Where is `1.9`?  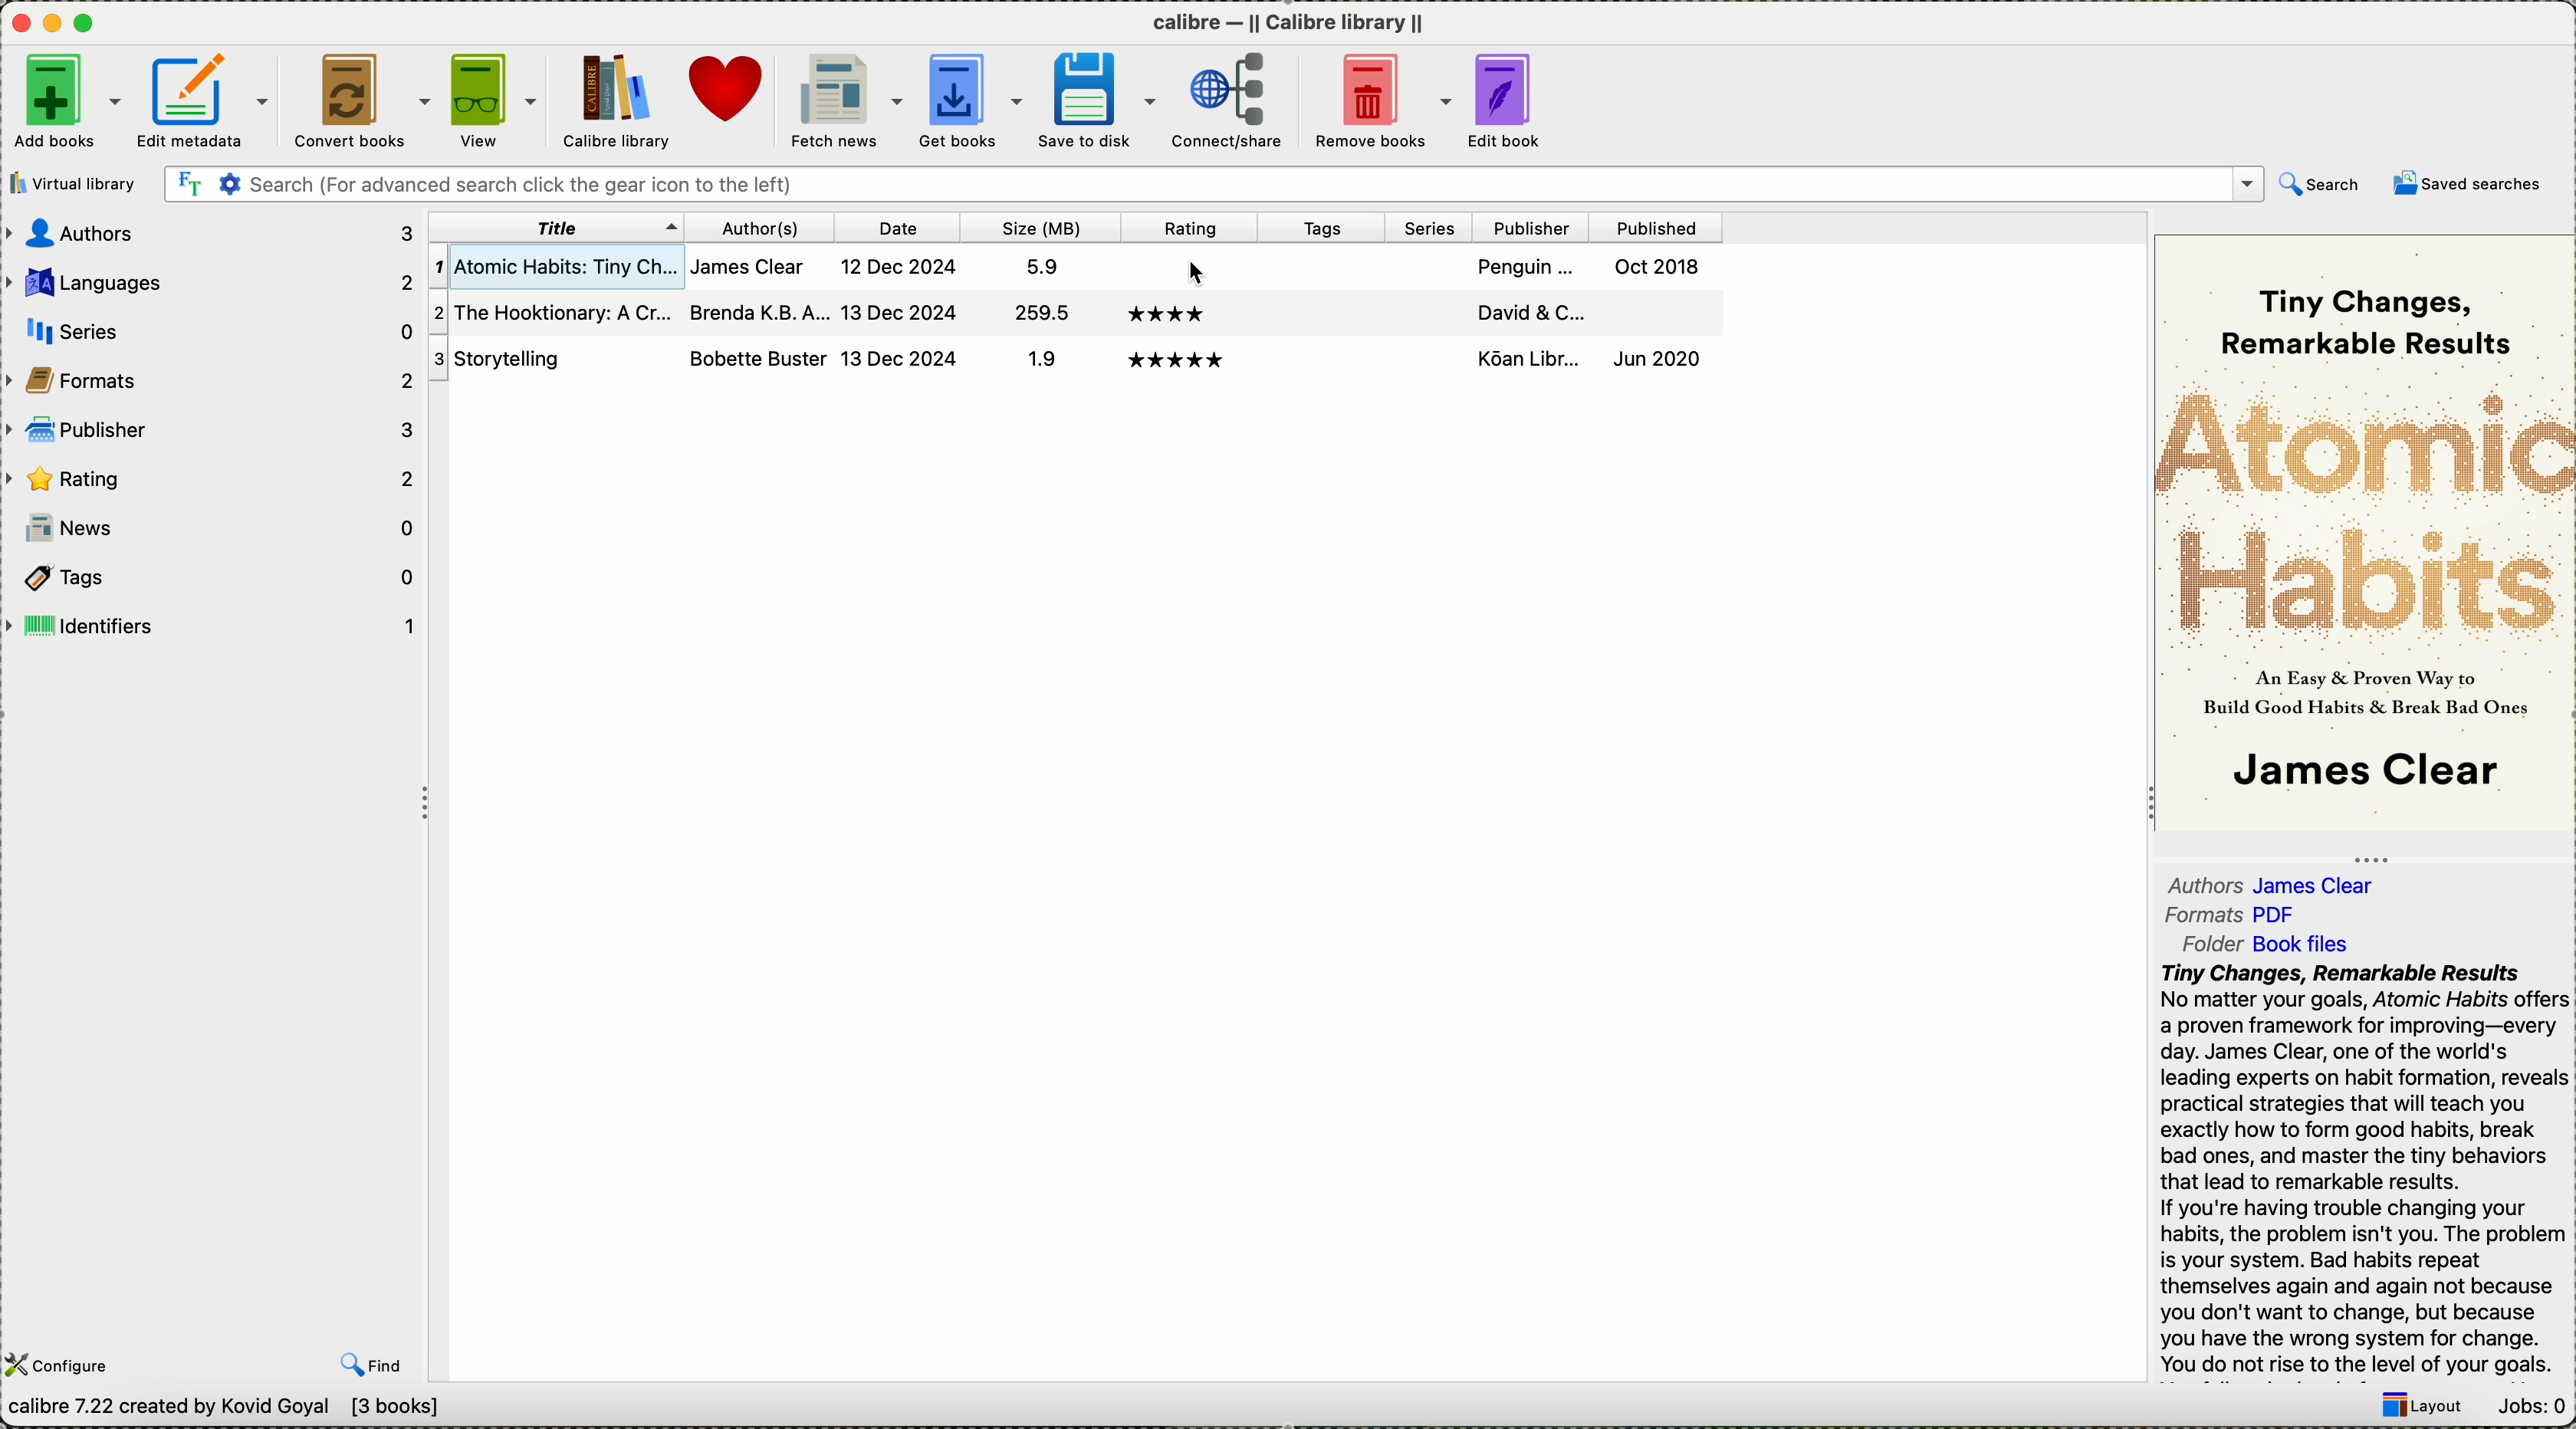
1.9 is located at coordinates (1036, 361).